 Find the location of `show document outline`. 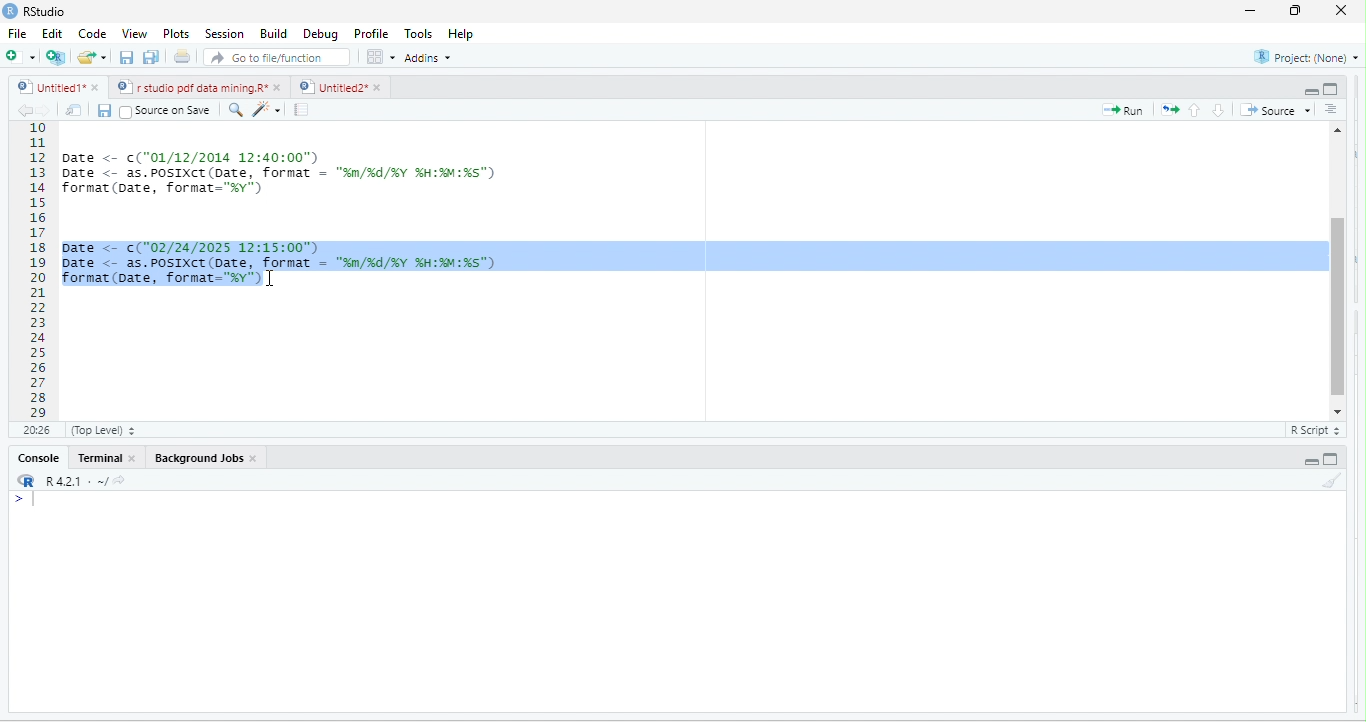

show document outline is located at coordinates (1335, 109).